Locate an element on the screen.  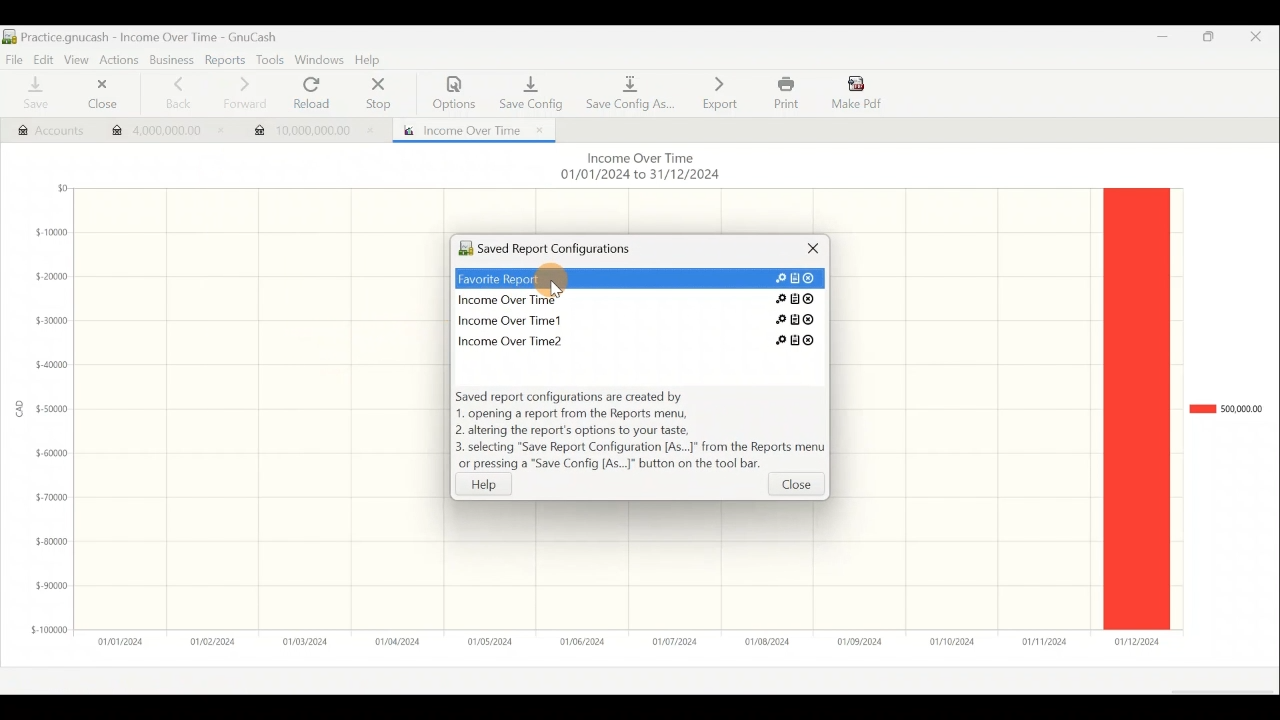
Reload is located at coordinates (316, 94).